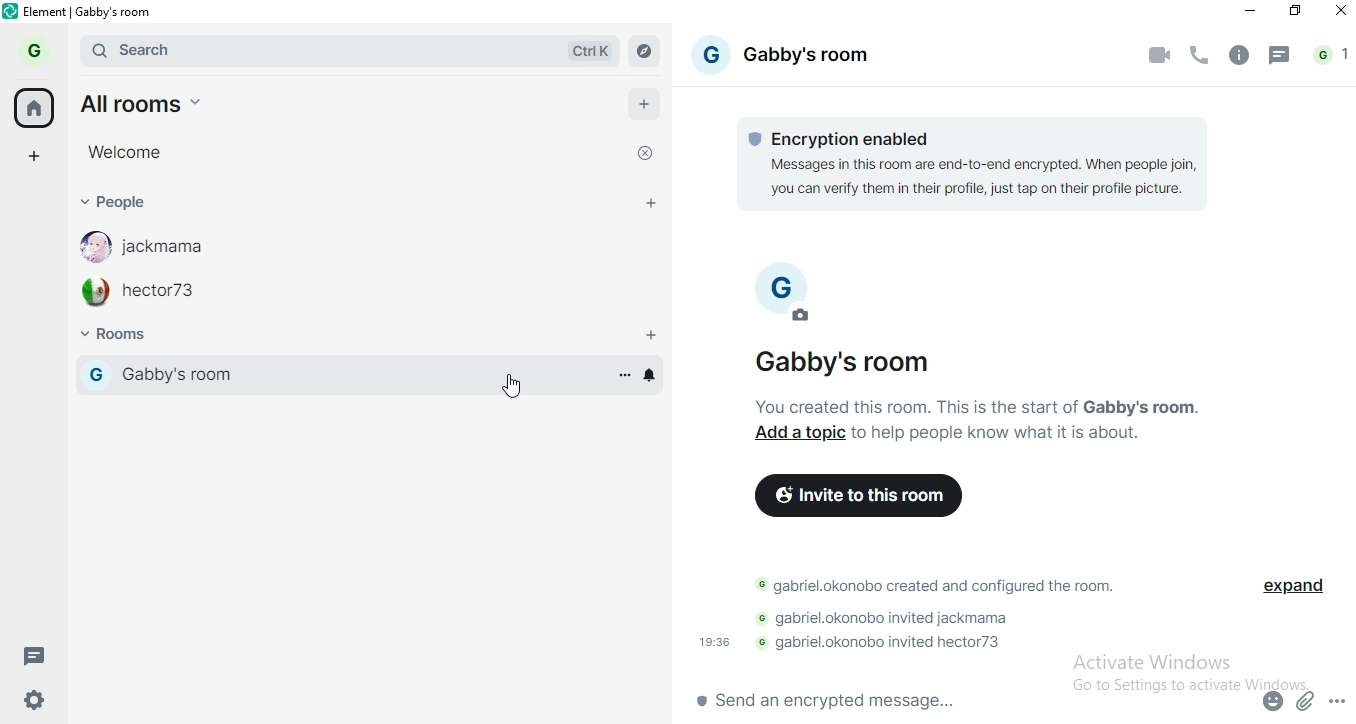 This screenshot has height=724, width=1356. I want to click on text 1, so click(978, 165).